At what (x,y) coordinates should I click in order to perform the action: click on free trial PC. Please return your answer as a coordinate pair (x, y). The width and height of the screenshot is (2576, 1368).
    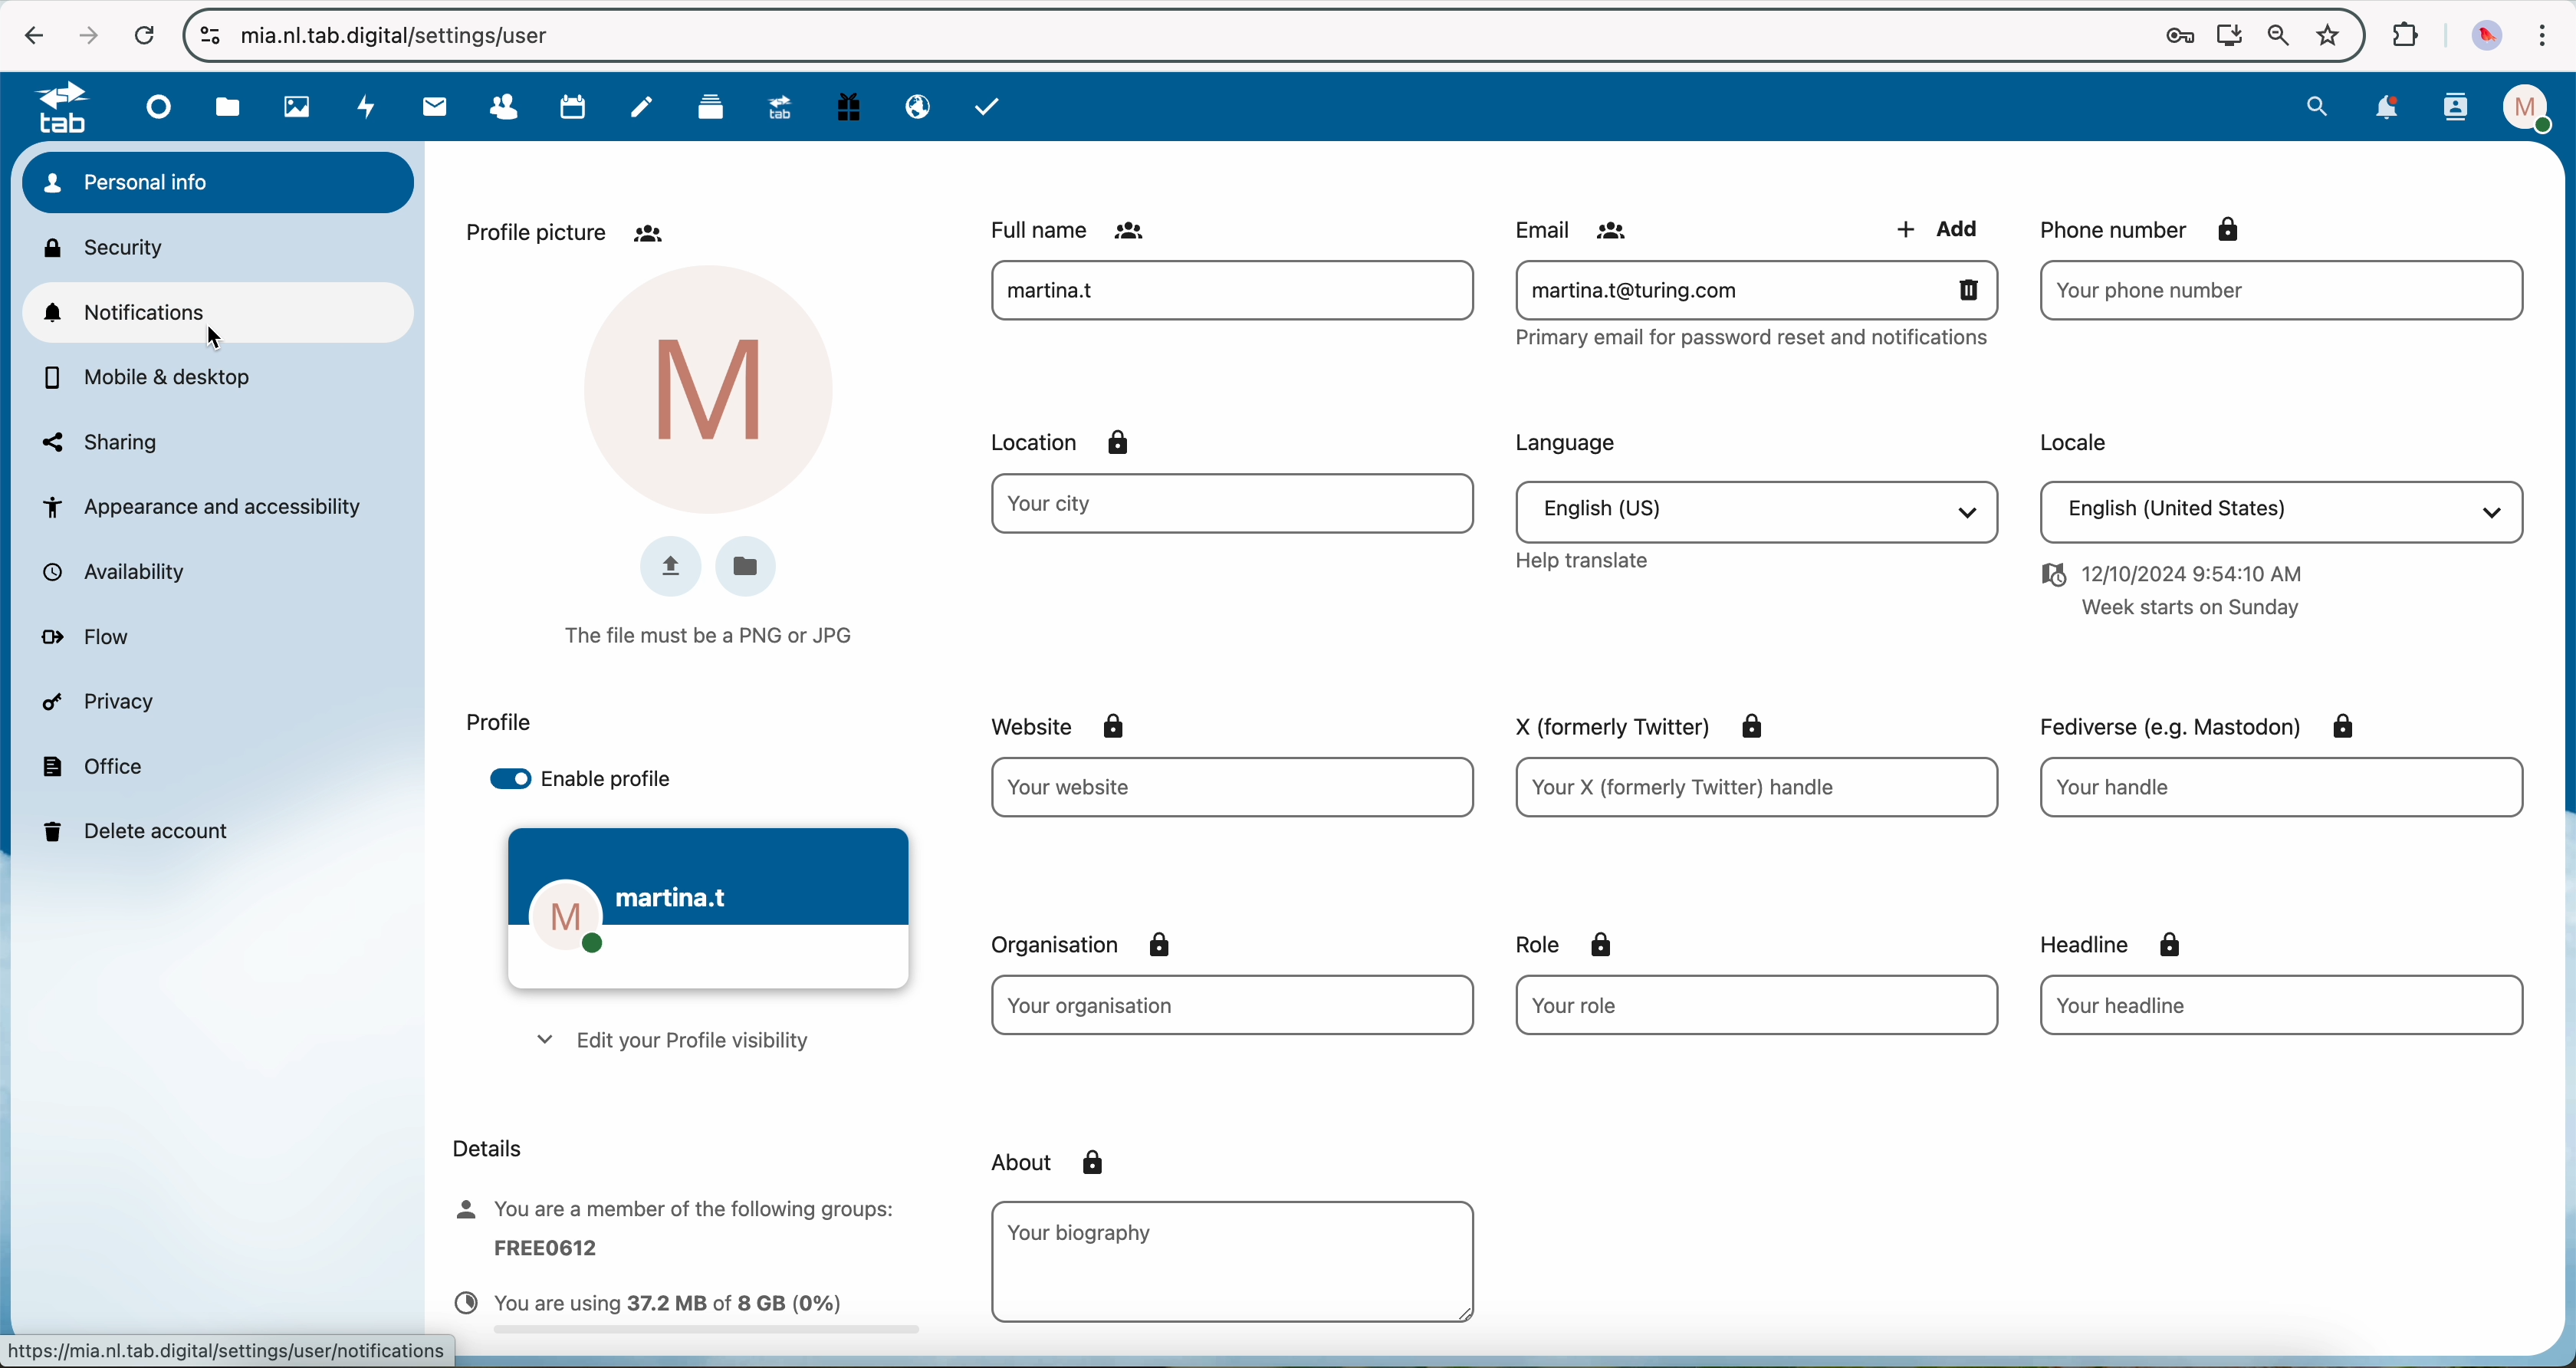
    Looking at the image, I should click on (852, 110).